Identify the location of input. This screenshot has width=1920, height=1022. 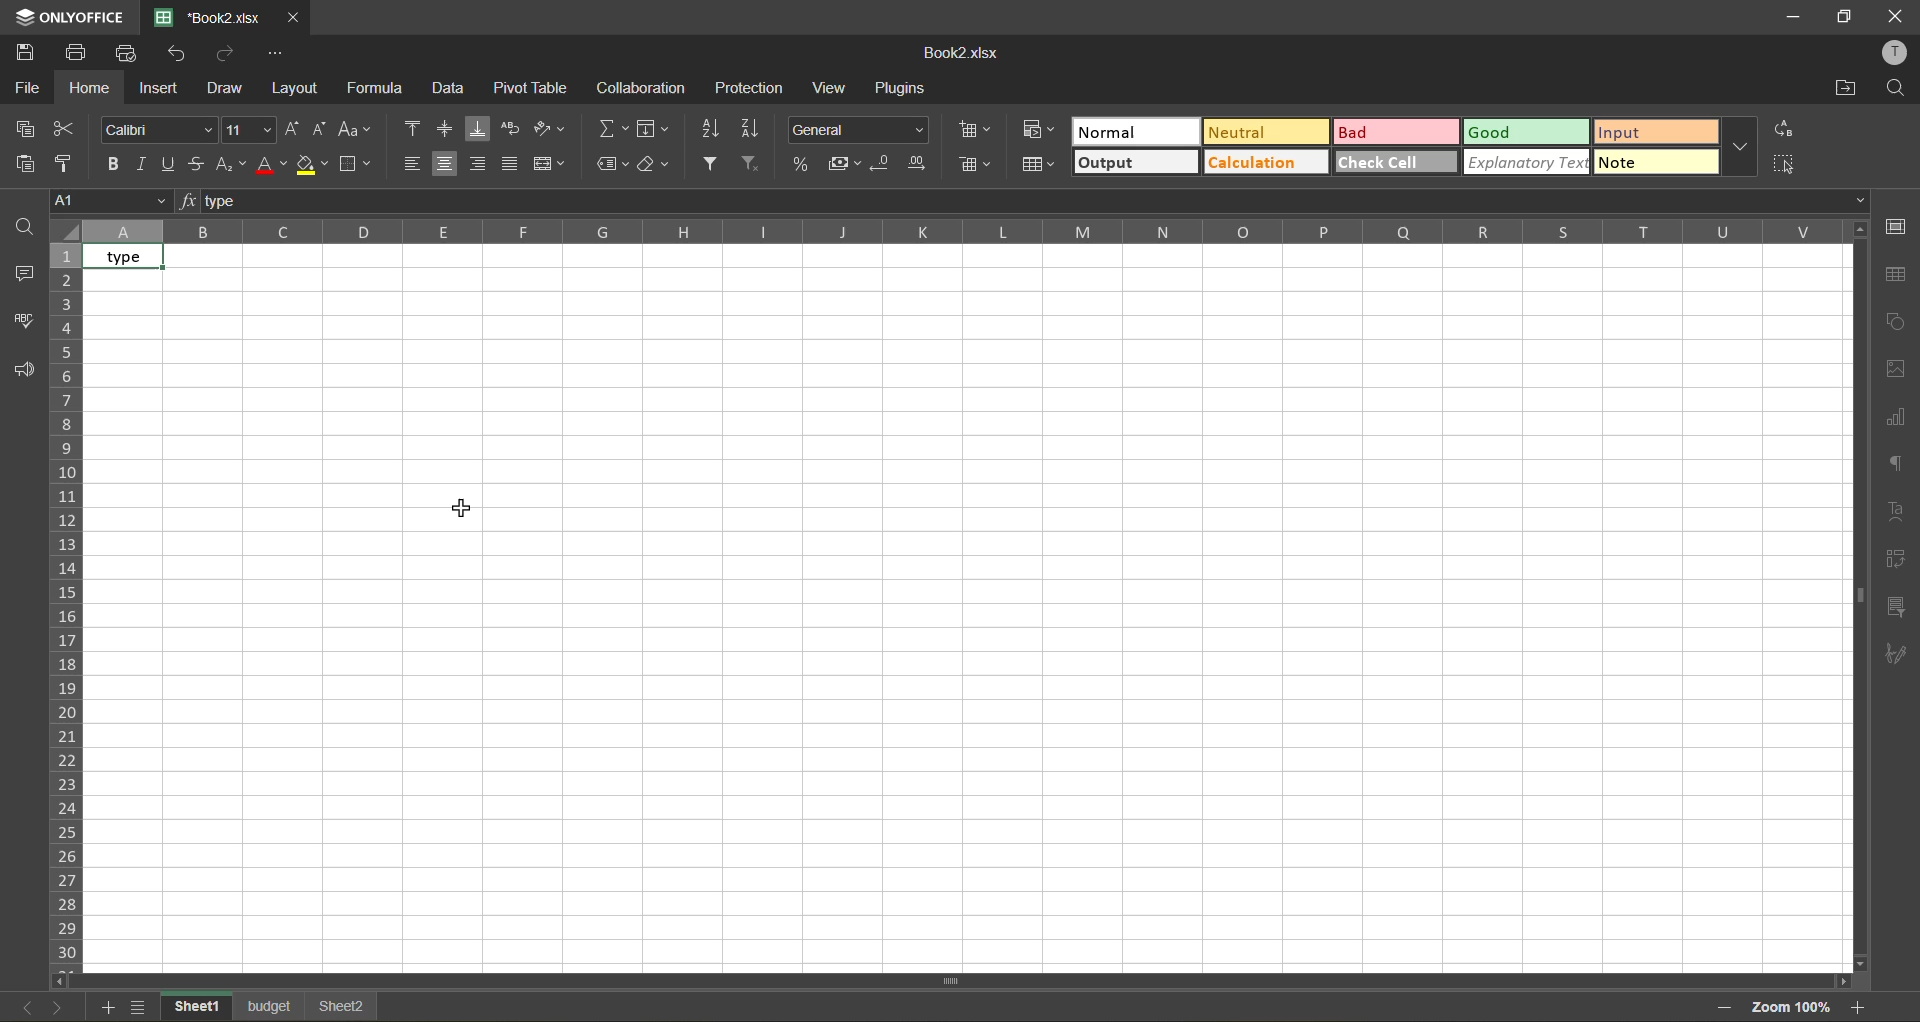
(1650, 133).